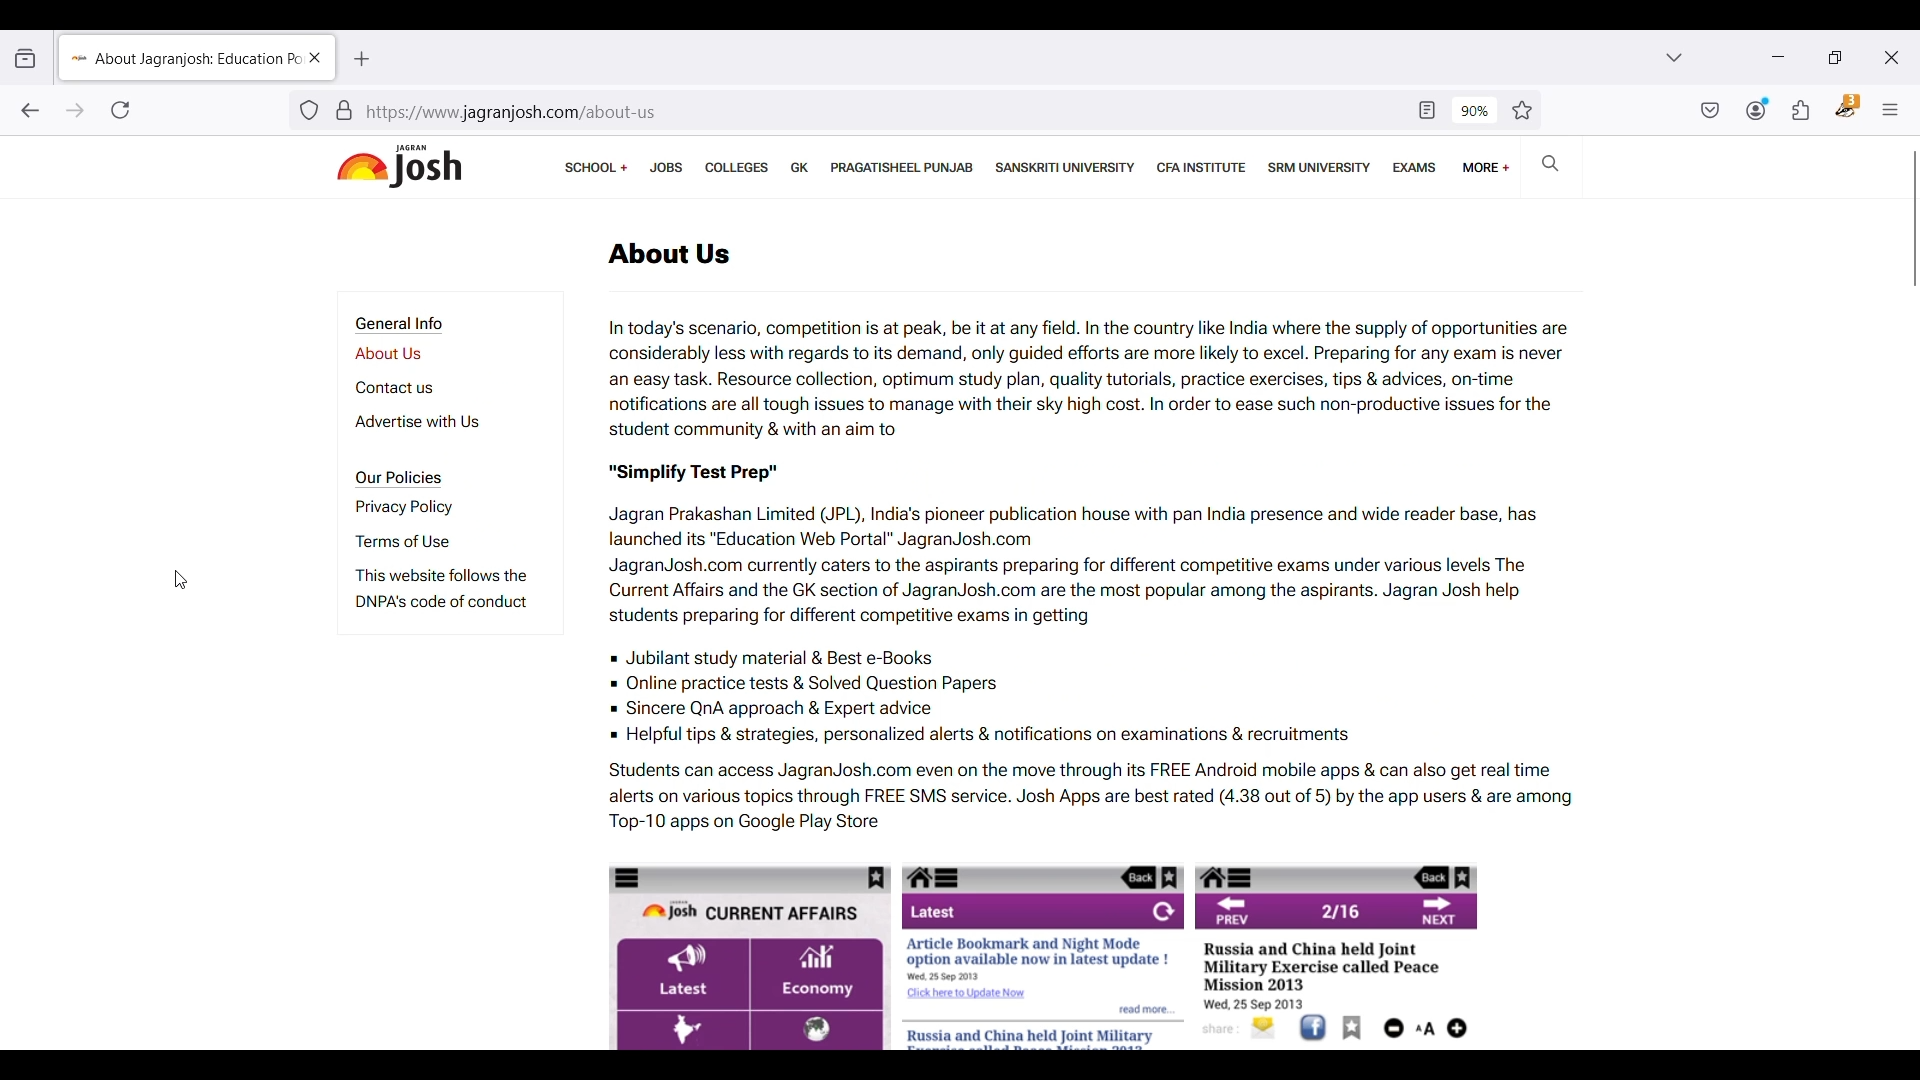 The image size is (1920, 1080). What do you see at coordinates (401, 479) in the screenshot?
I see `Section title - Our Policies` at bounding box center [401, 479].